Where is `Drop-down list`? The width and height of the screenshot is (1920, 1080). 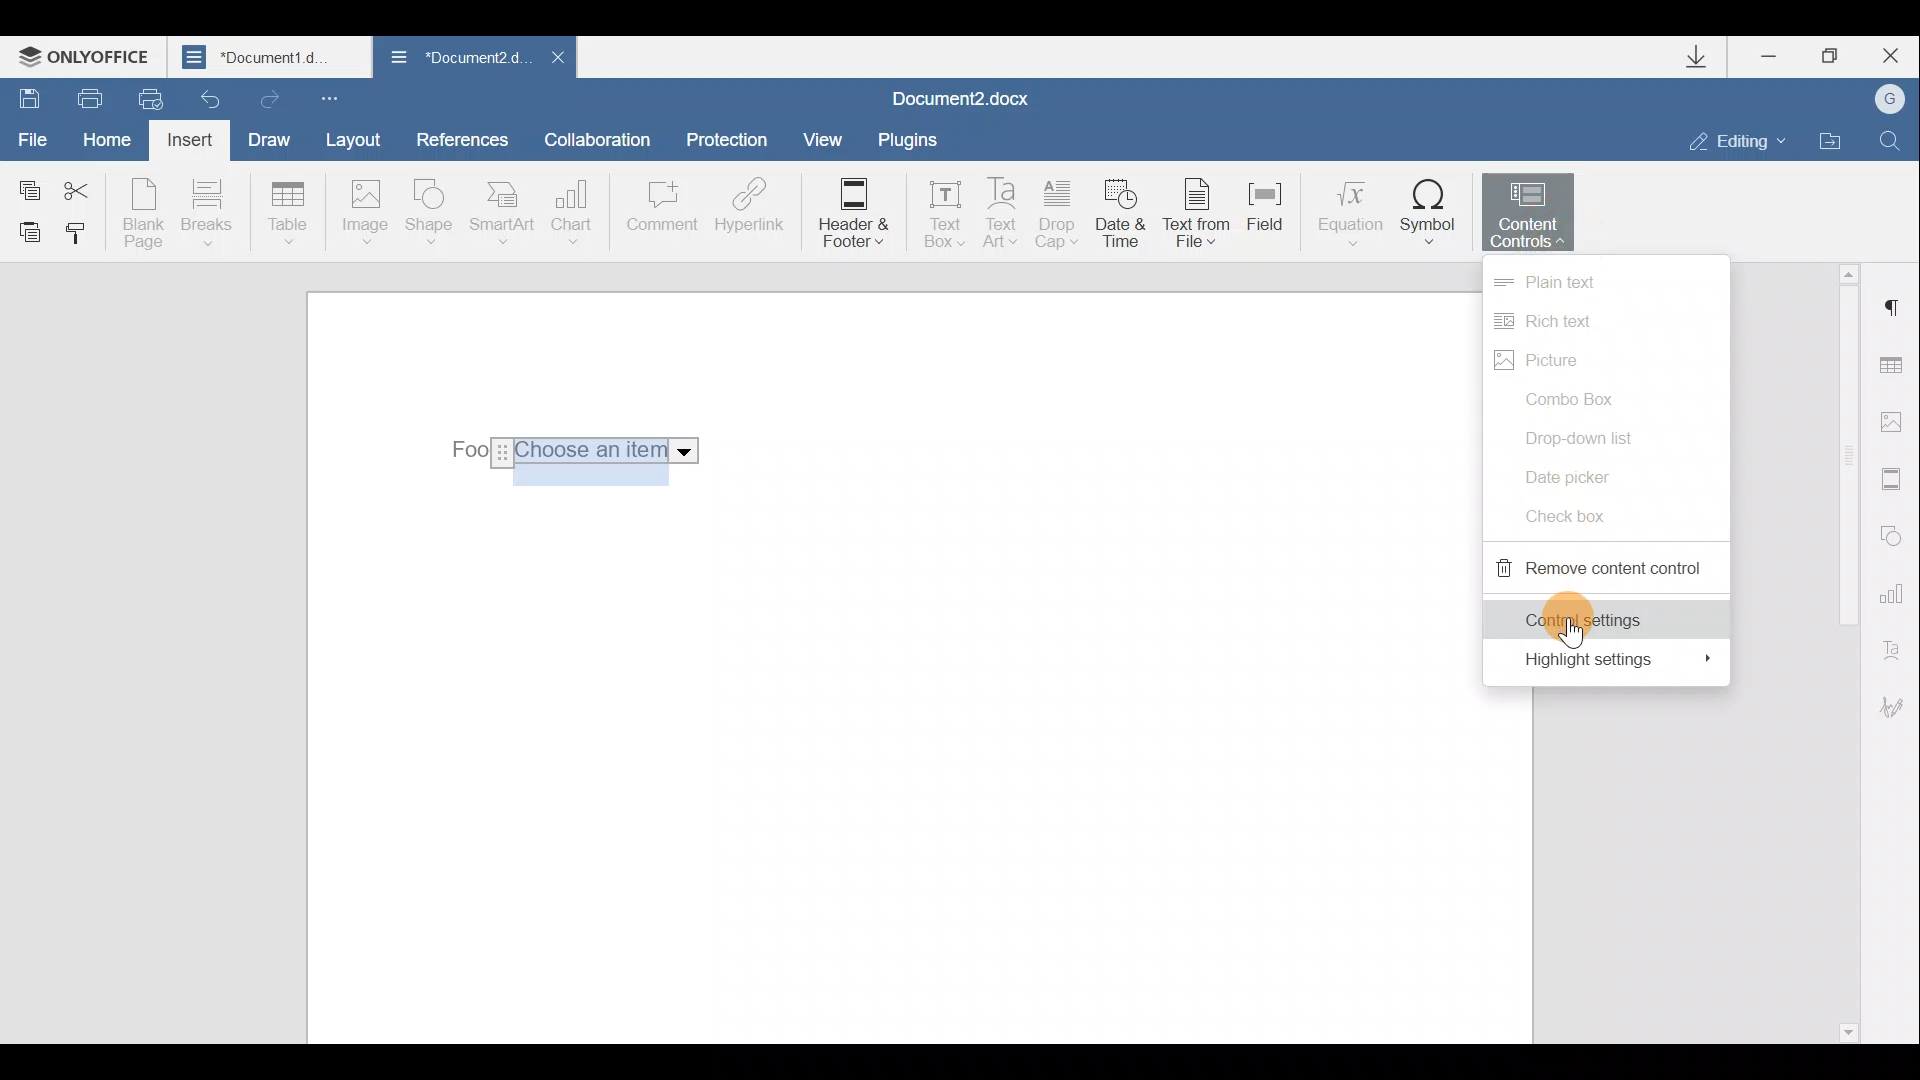 Drop-down list is located at coordinates (1595, 435).